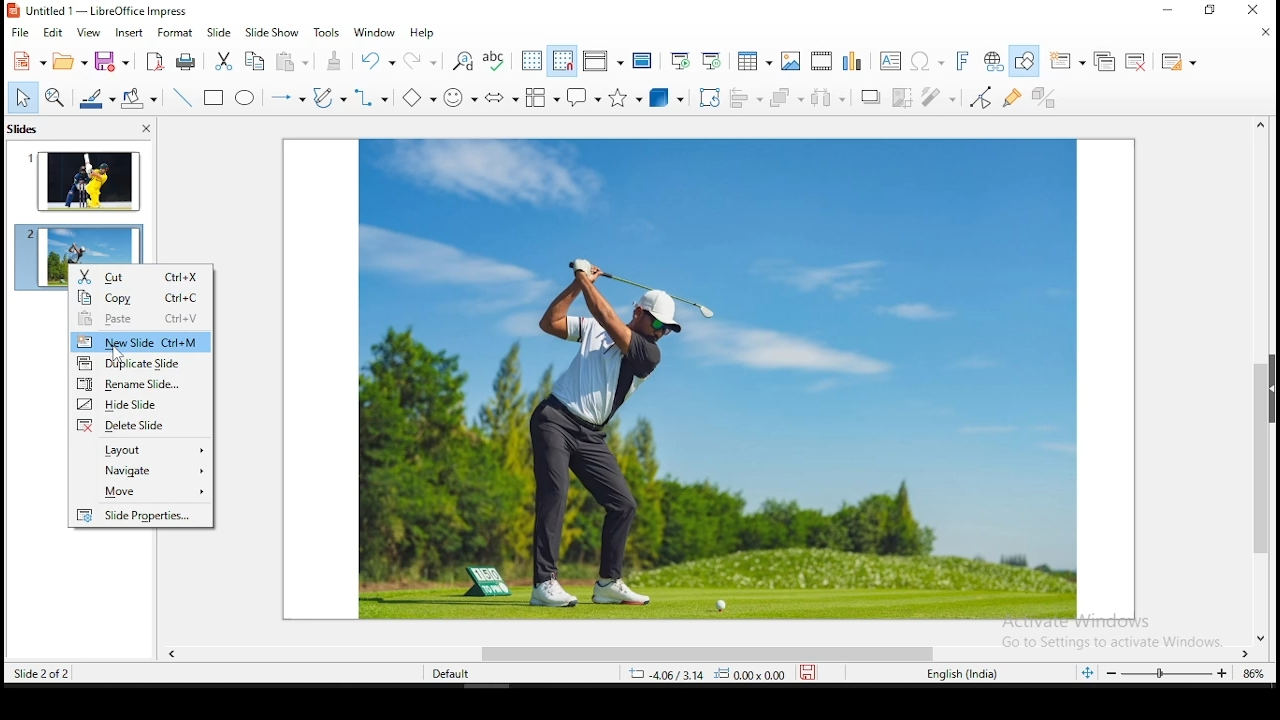  Describe the element at coordinates (121, 357) in the screenshot. I see `mouse pointer` at that location.